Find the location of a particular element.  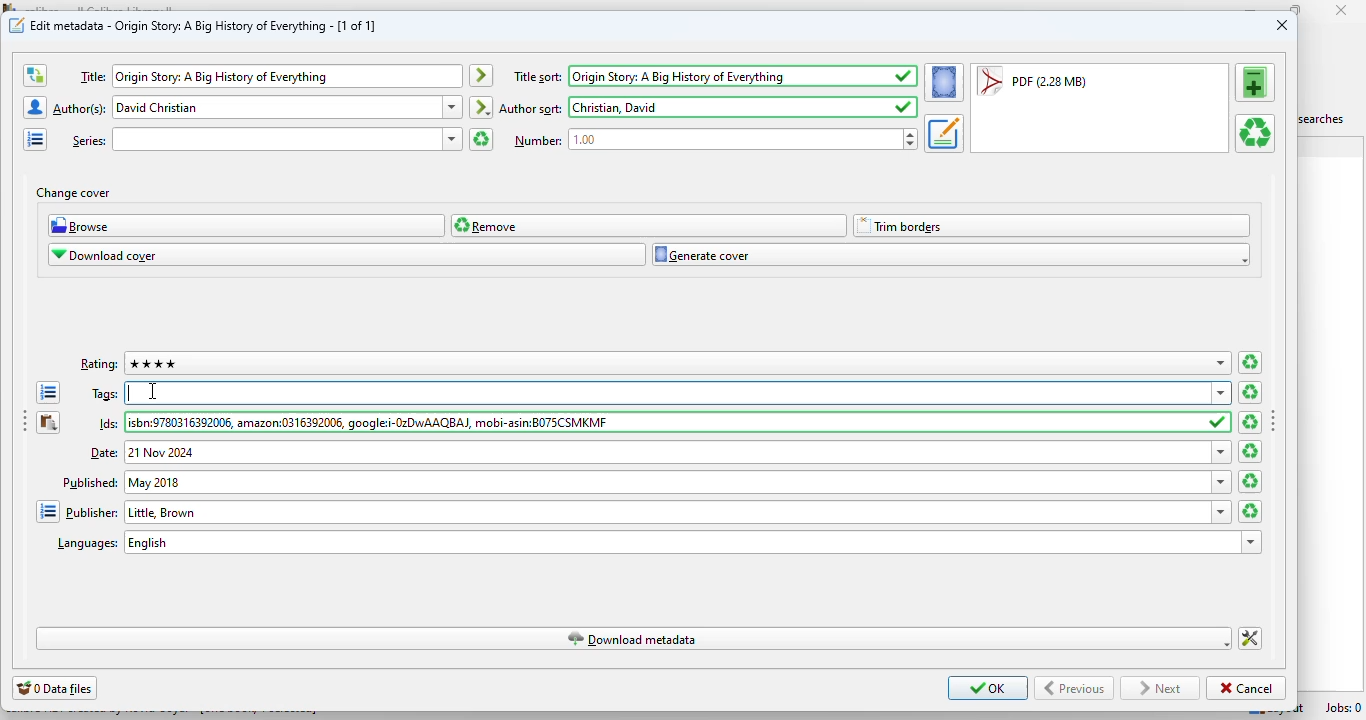

author sort: David Christian is located at coordinates (728, 107).